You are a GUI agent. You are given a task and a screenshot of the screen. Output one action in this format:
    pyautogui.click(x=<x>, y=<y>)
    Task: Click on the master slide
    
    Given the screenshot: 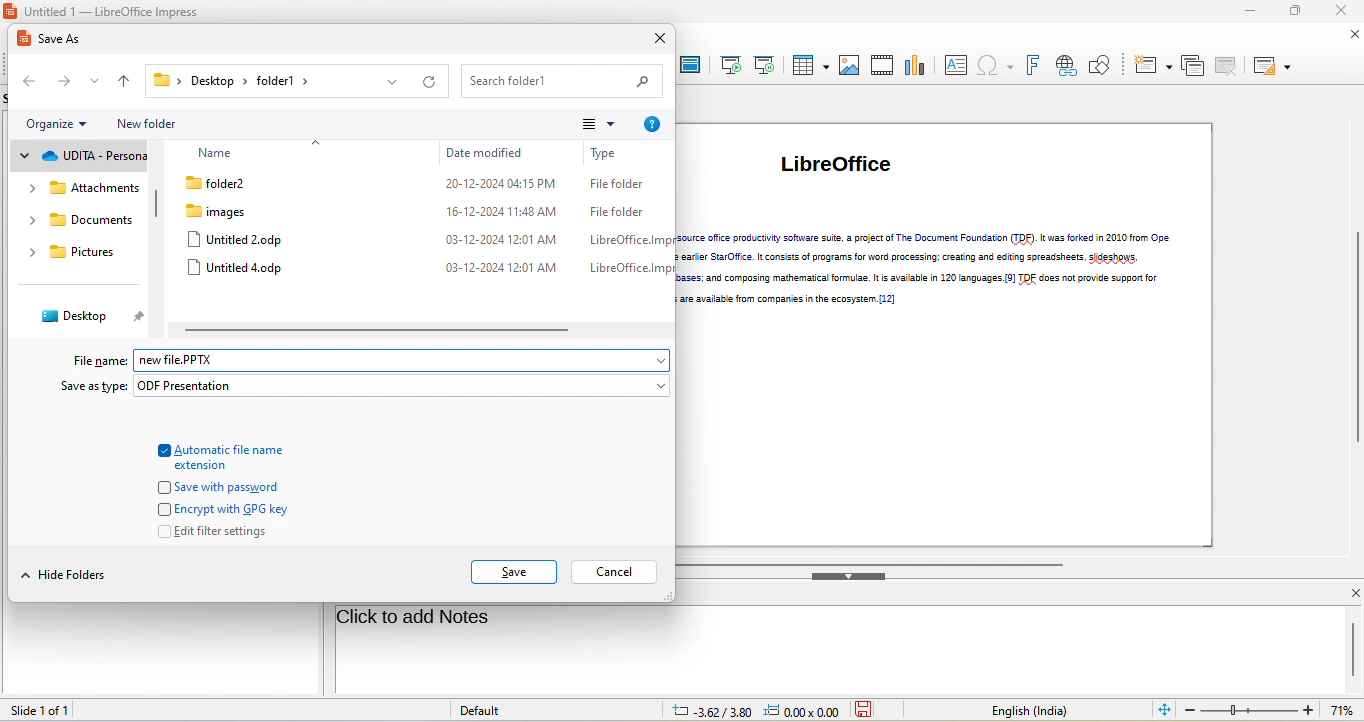 What is the action you would take?
    pyautogui.click(x=690, y=66)
    